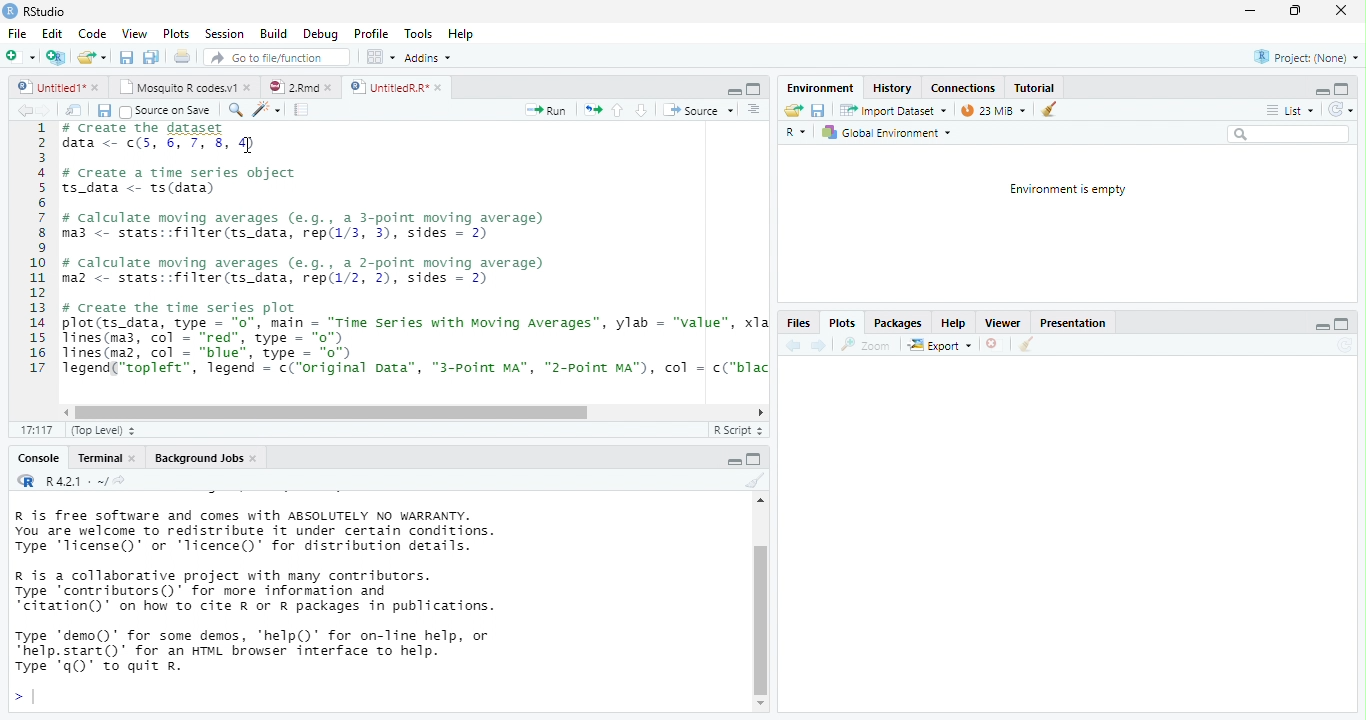 This screenshot has width=1366, height=720. What do you see at coordinates (1249, 12) in the screenshot?
I see `minimize` at bounding box center [1249, 12].